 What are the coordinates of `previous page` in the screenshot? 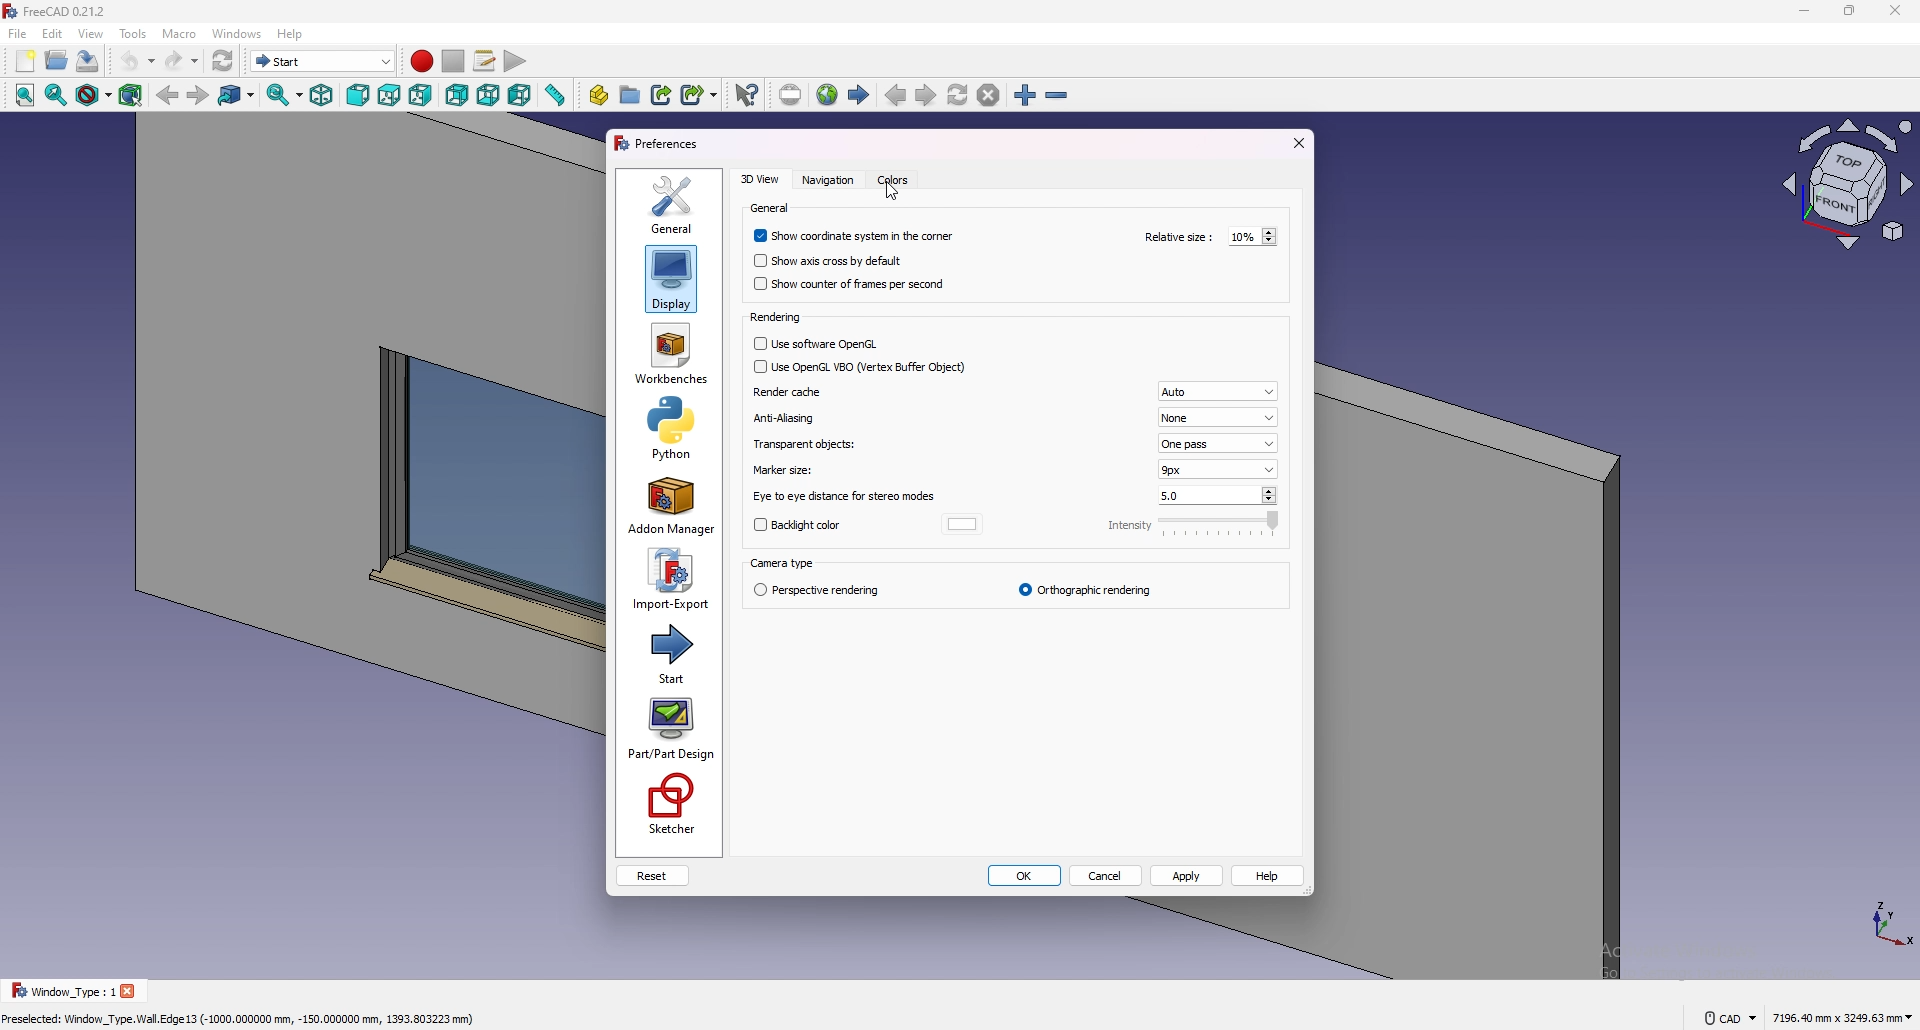 It's located at (896, 96).